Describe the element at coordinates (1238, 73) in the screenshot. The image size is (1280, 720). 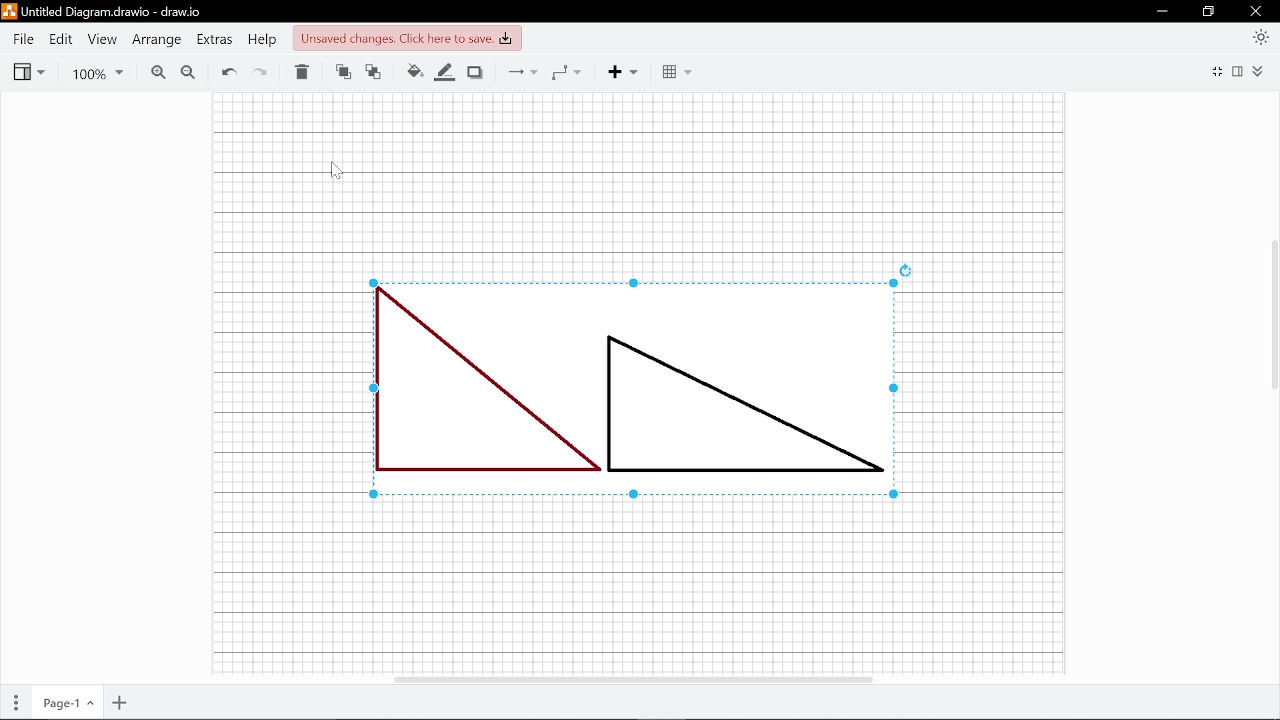
I see `Format` at that location.